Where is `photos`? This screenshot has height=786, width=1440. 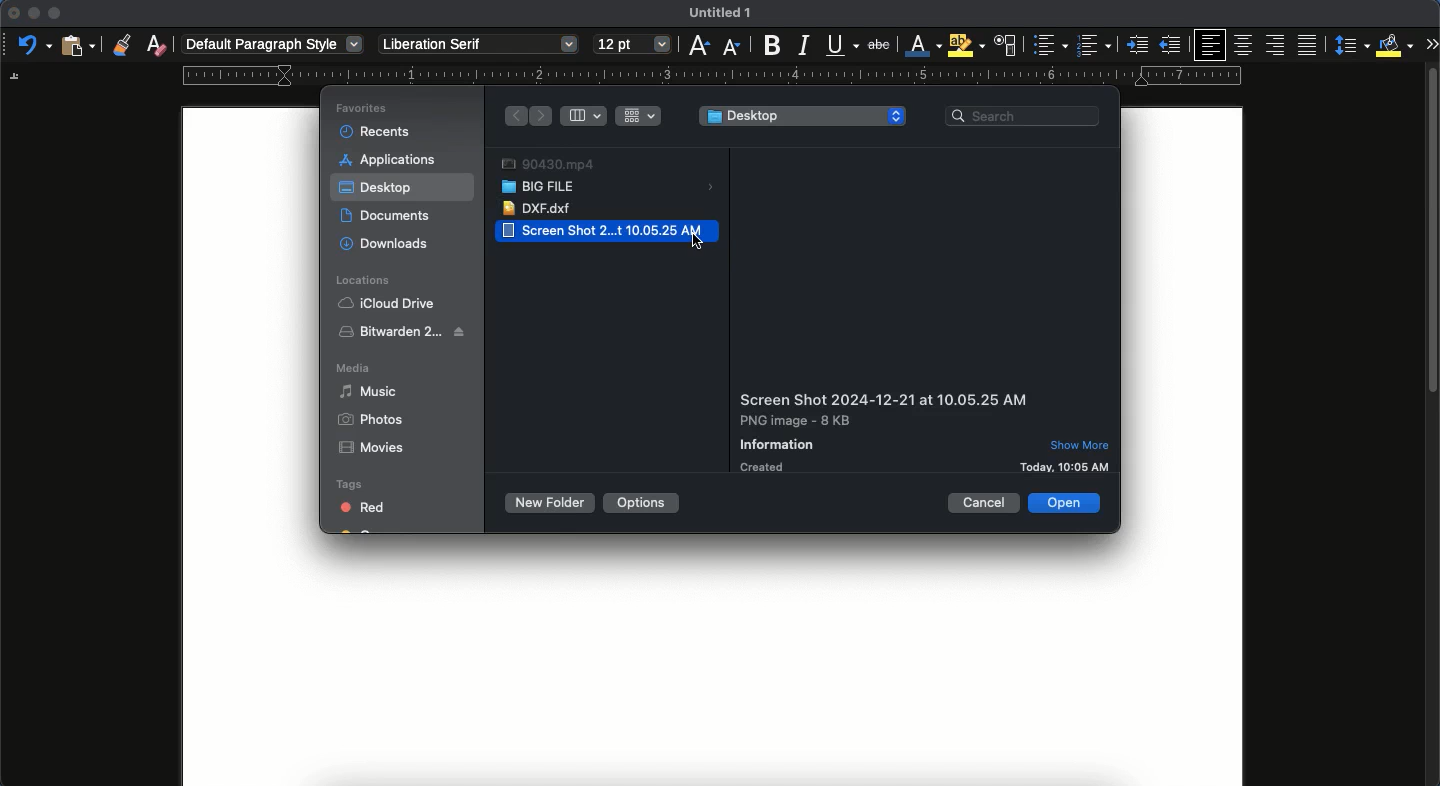
photos is located at coordinates (370, 420).